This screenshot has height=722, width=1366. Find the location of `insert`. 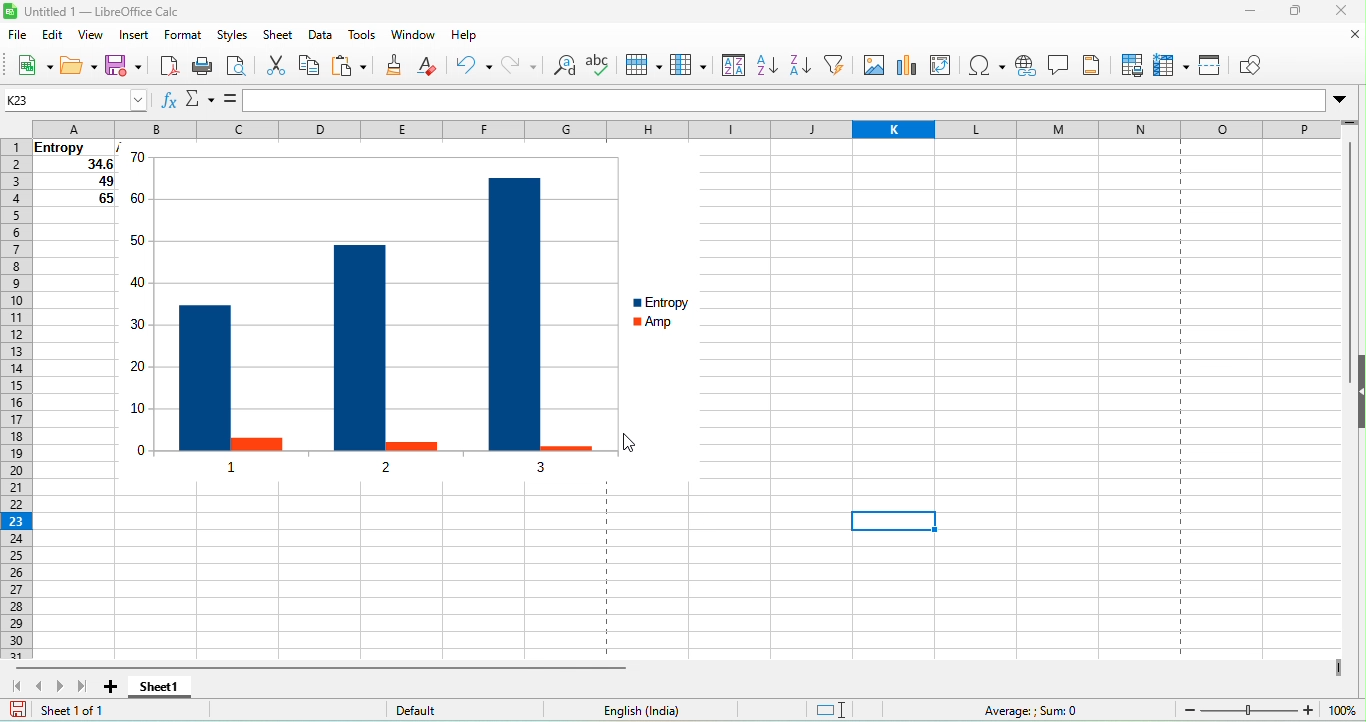

insert is located at coordinates (137, 37).